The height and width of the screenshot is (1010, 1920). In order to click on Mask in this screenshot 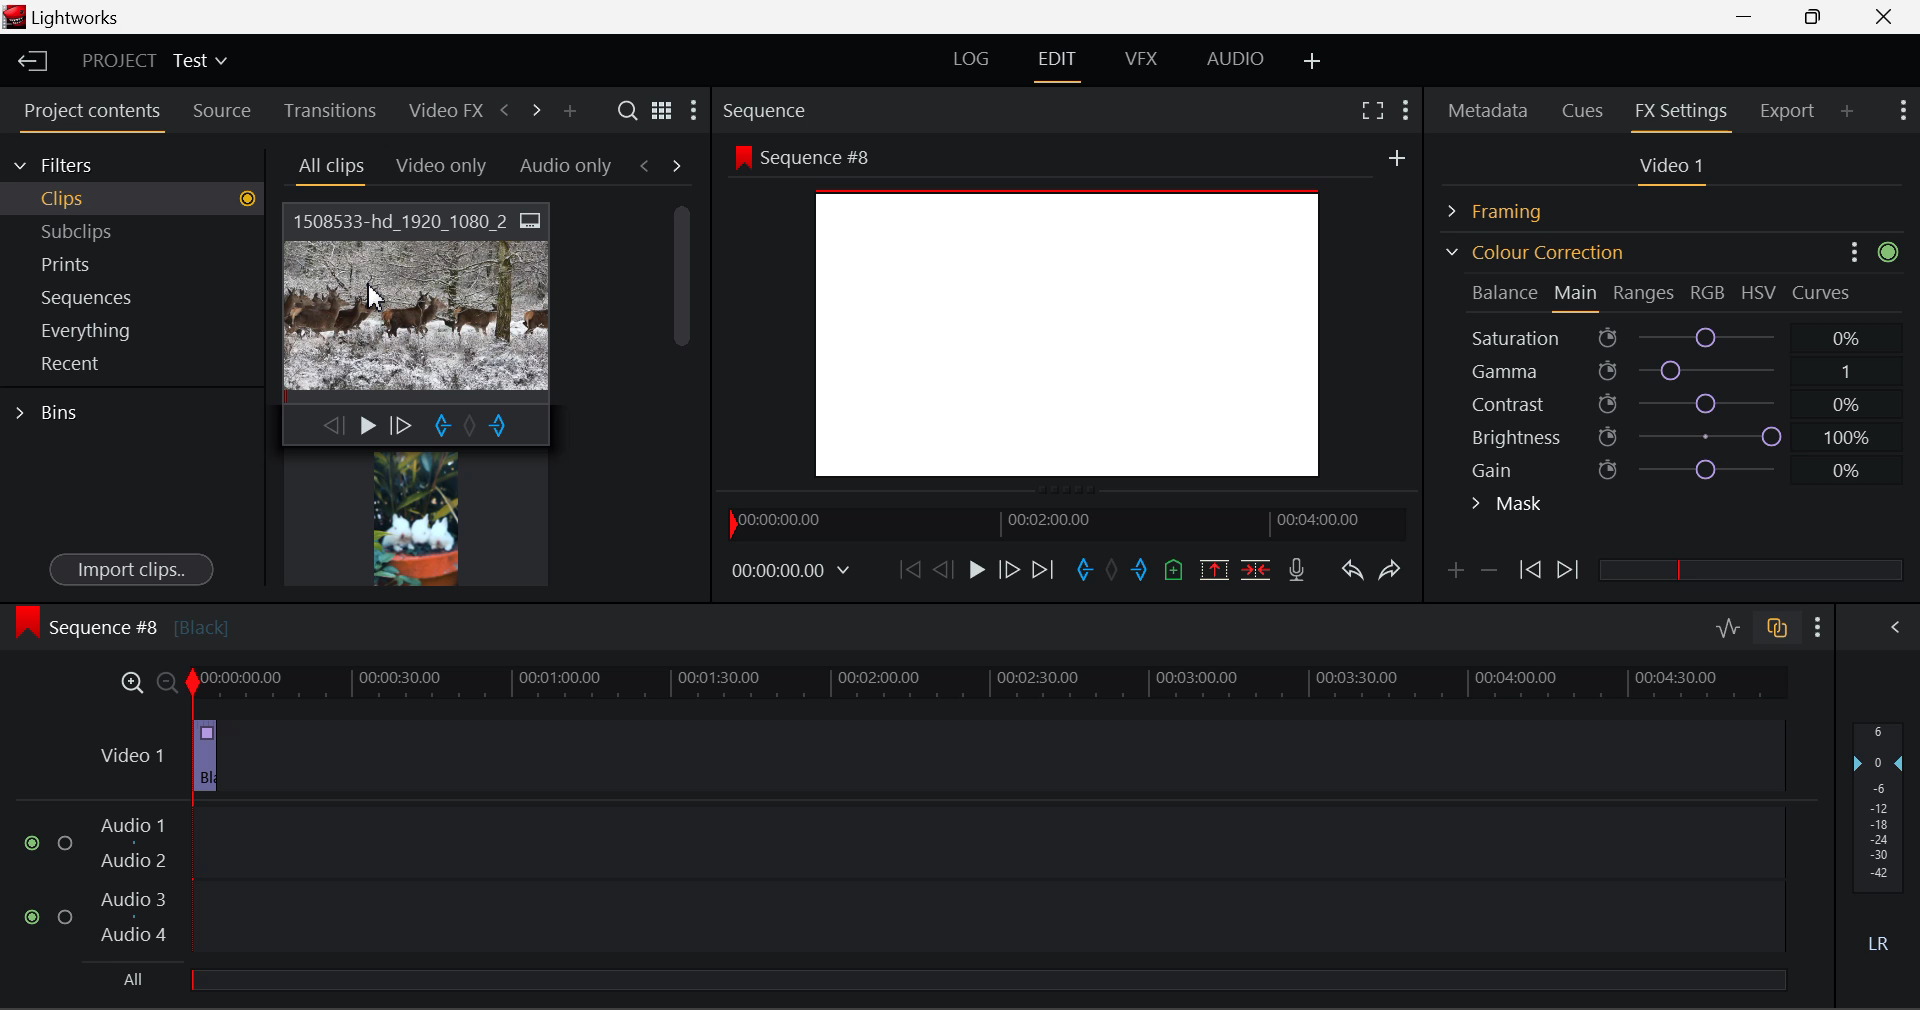, I will do `click(1508, 506)`.